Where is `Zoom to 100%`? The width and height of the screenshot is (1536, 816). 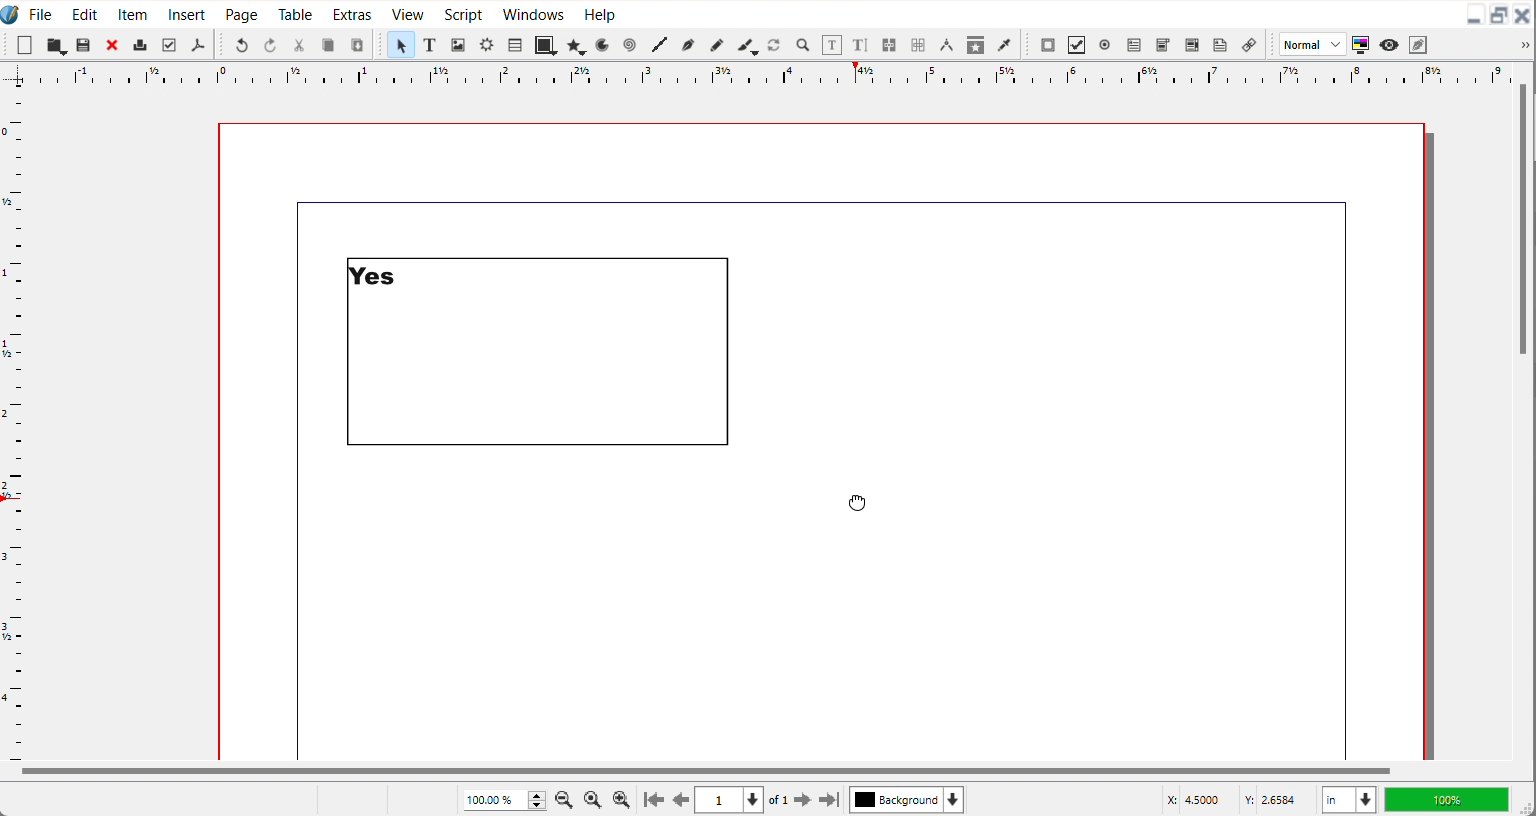 Zoom to 100% is located at coordinates (594, 798).